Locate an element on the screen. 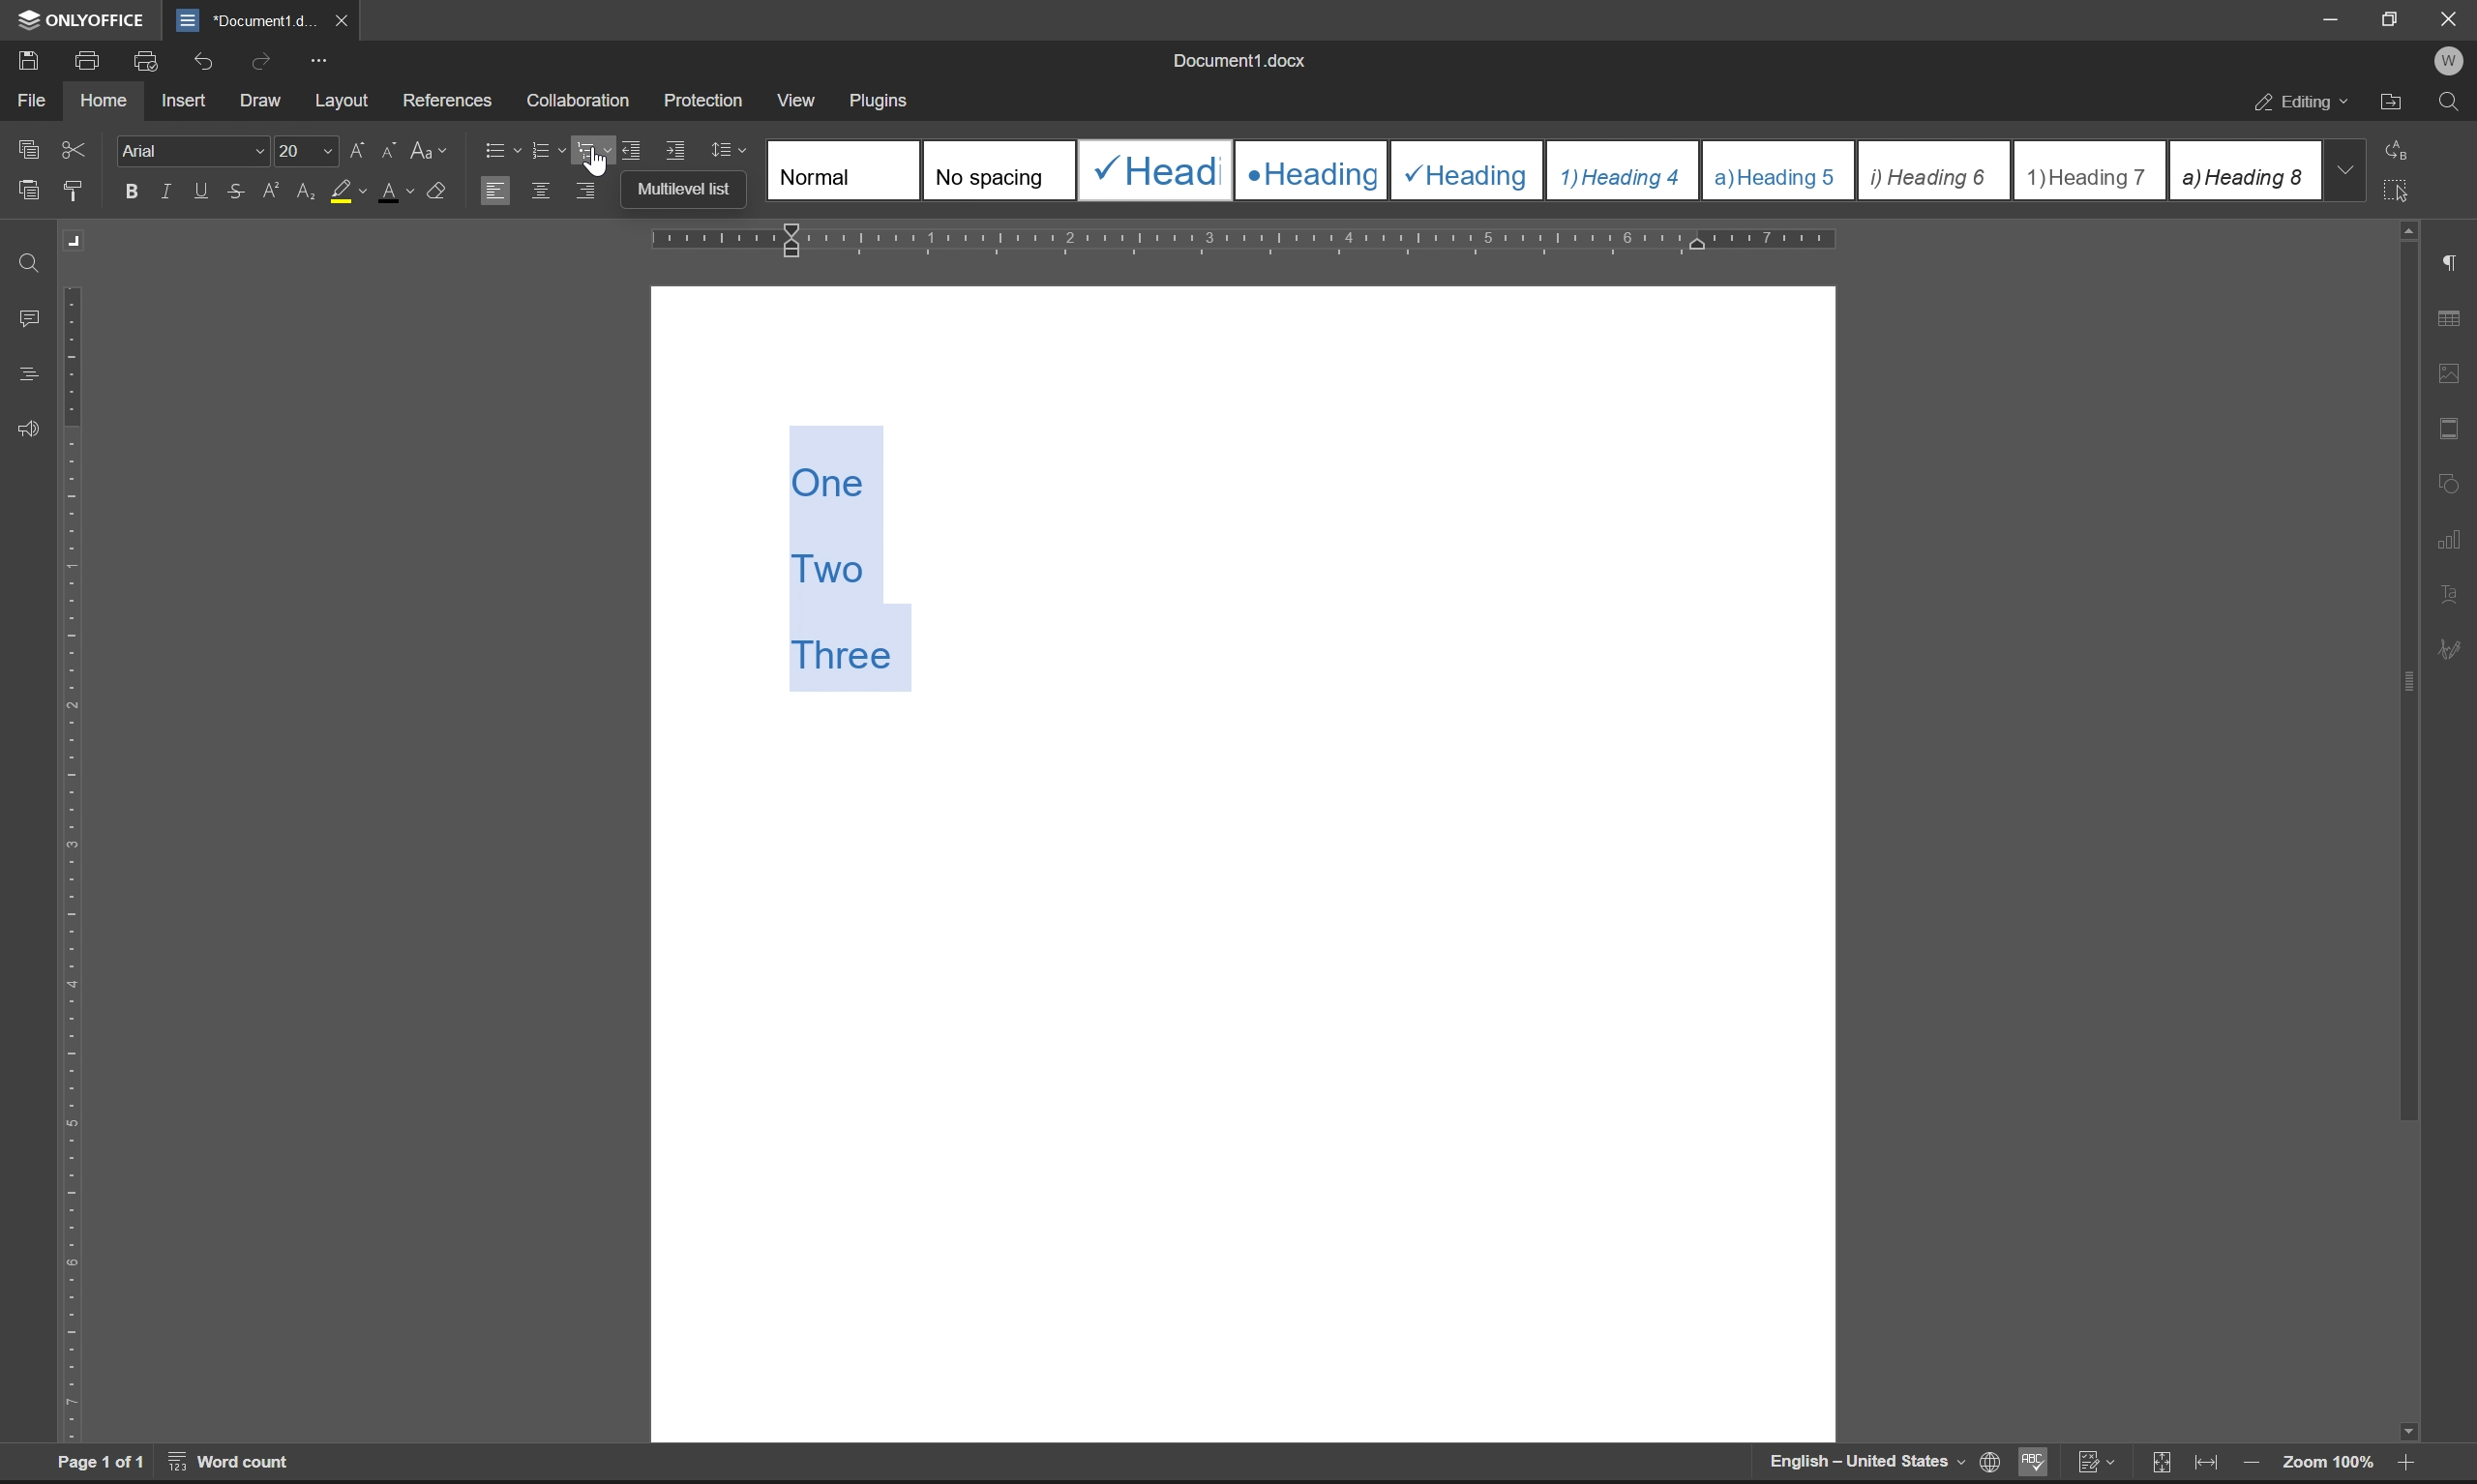 The height and width of the screenshot is (1484, 2477). close is located at coordinates (339, 19).